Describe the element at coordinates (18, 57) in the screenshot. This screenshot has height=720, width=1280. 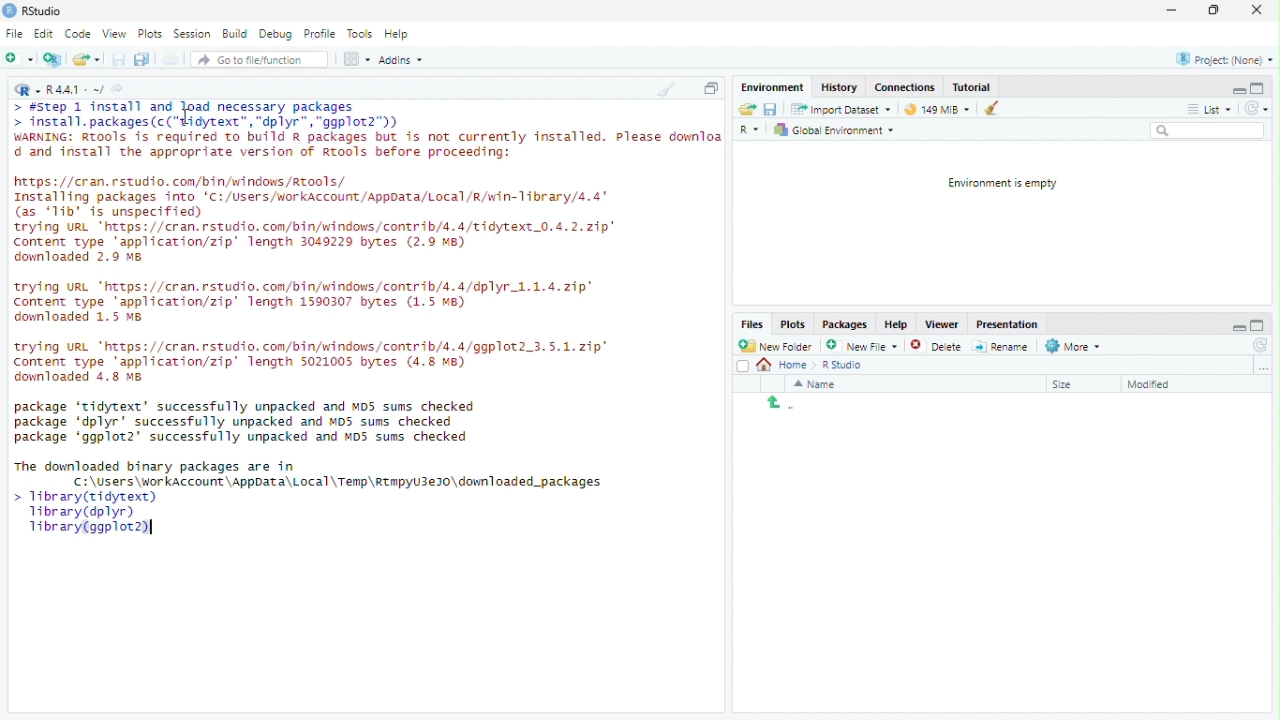
I see `Add new file` at that location.